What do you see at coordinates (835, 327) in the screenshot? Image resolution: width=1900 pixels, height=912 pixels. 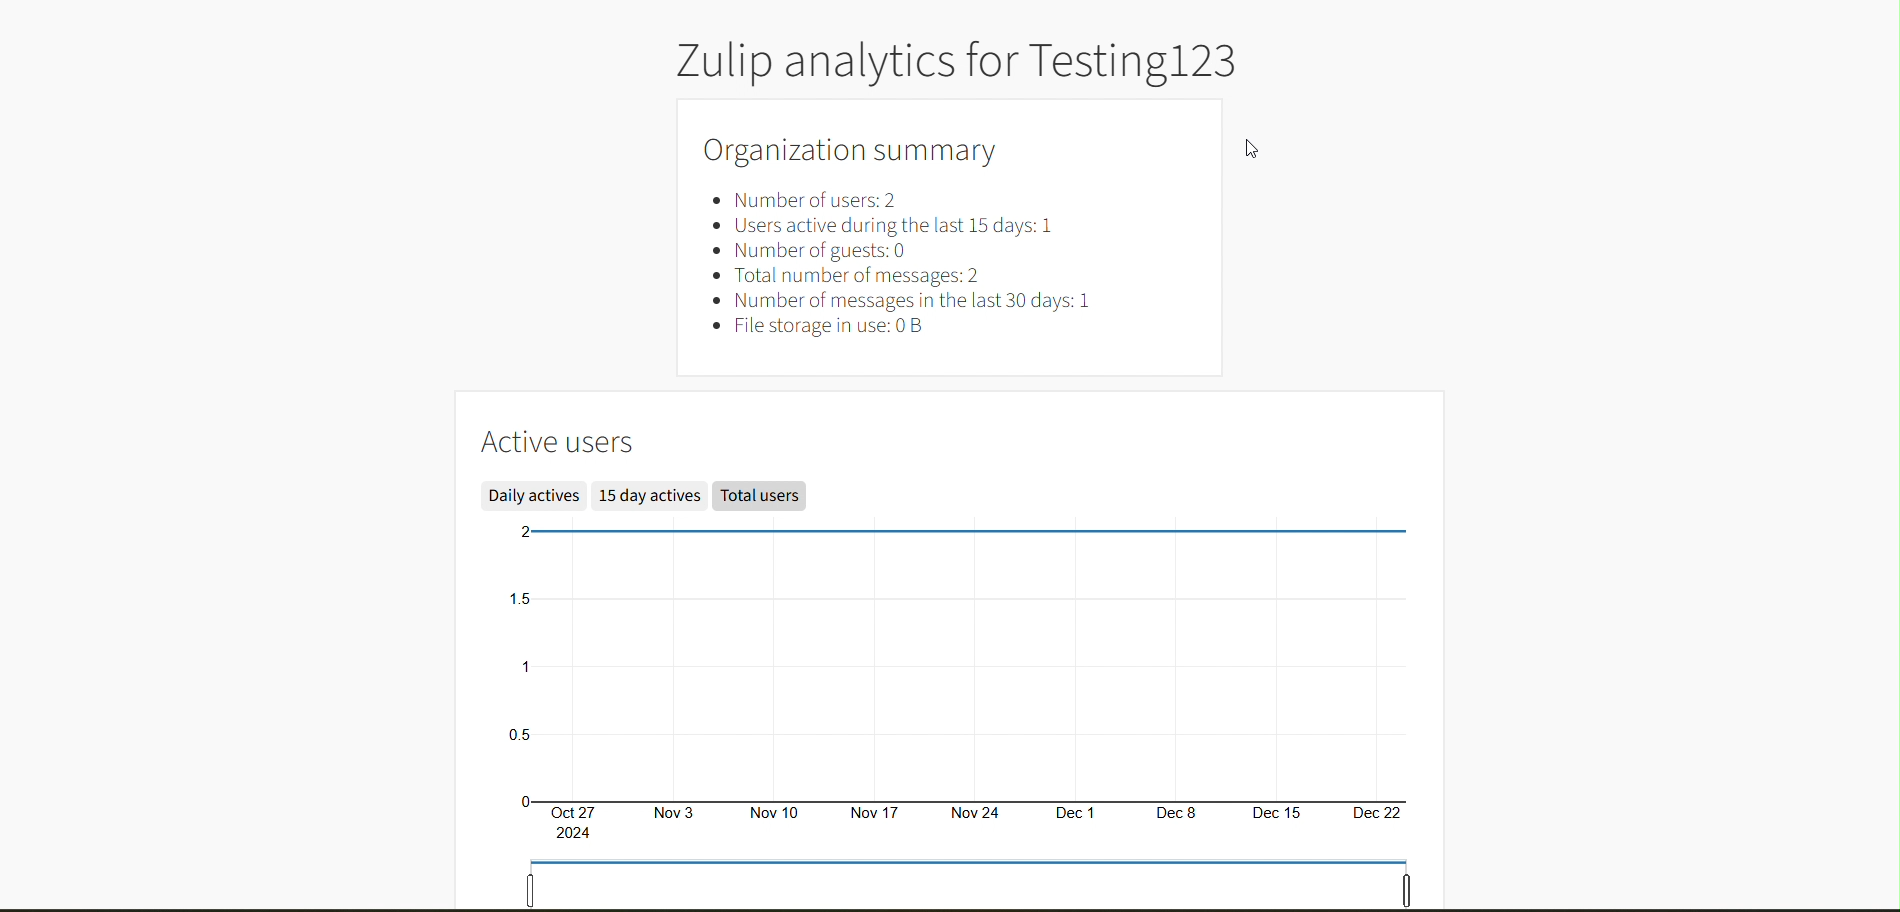 I see `File storage in use: 0B` at bounding box center [835, 327].